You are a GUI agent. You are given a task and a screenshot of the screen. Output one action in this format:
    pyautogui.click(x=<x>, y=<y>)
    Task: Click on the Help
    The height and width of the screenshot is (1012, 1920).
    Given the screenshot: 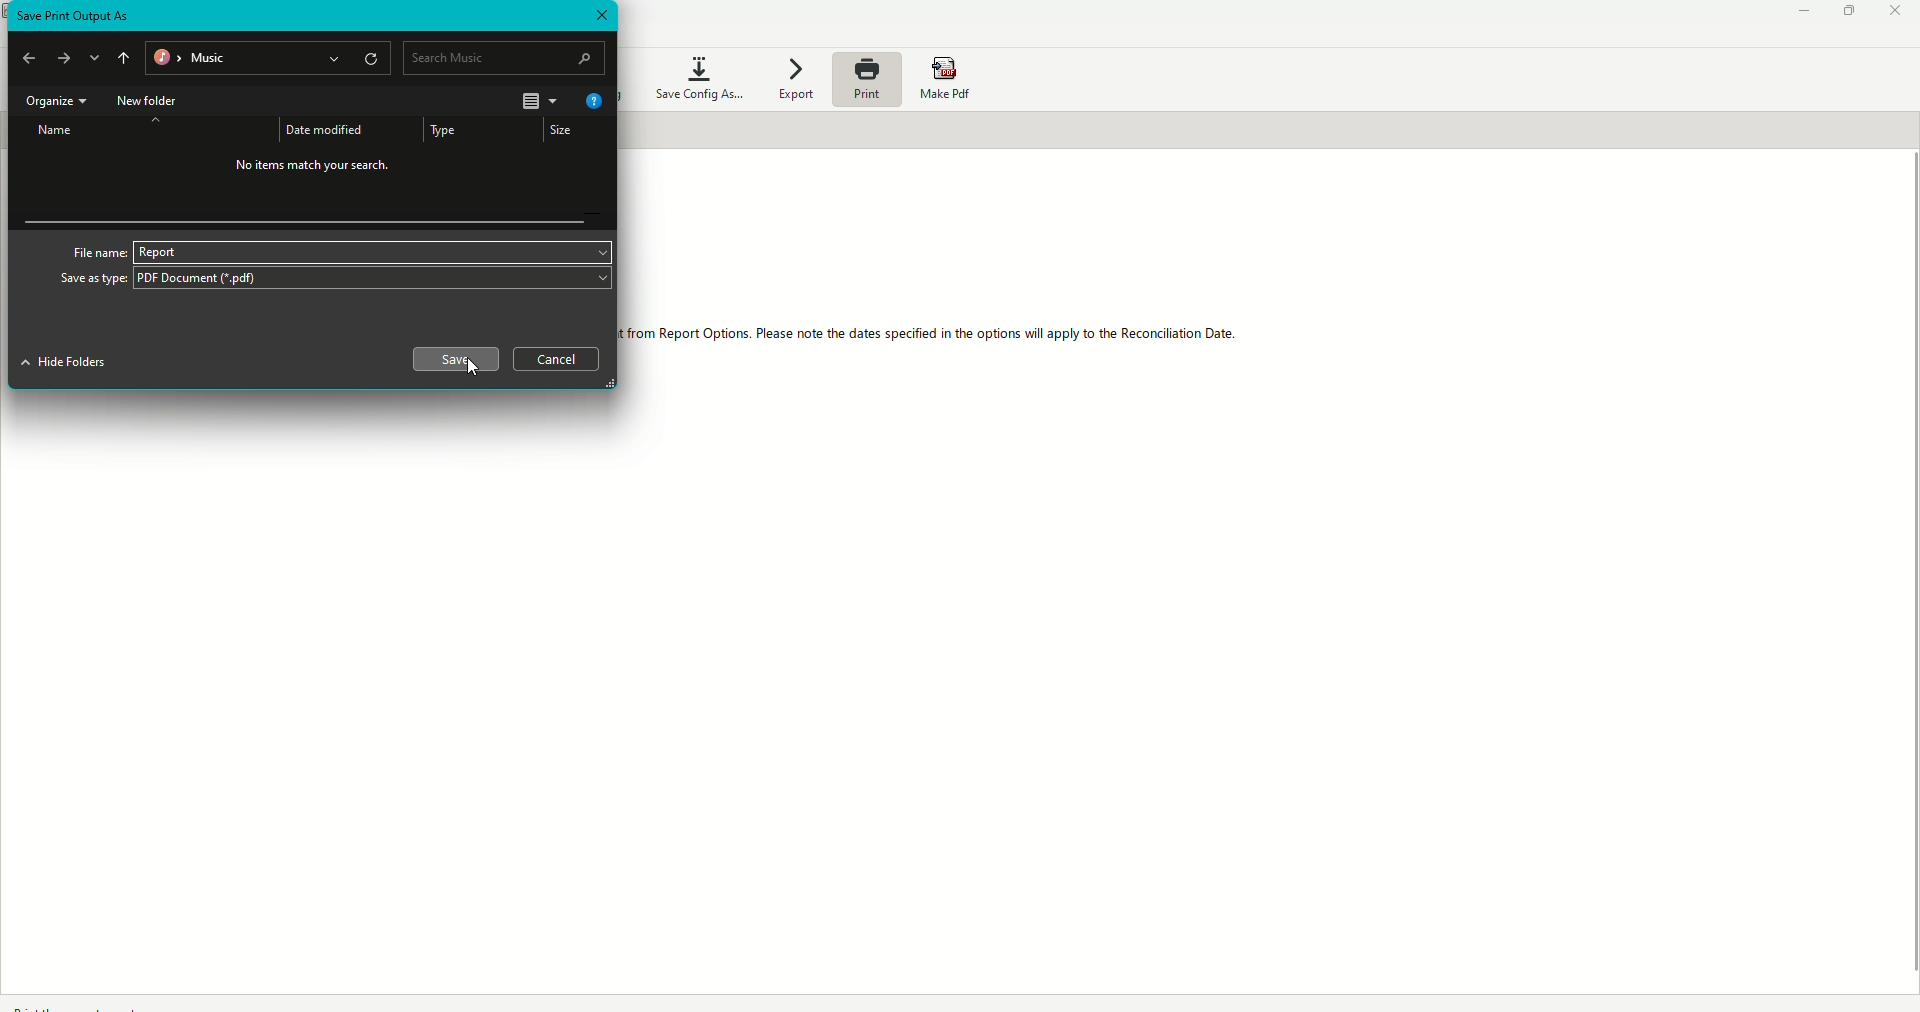 What is the action you would take?
    pyautogui.click(x=593, y=103)
    